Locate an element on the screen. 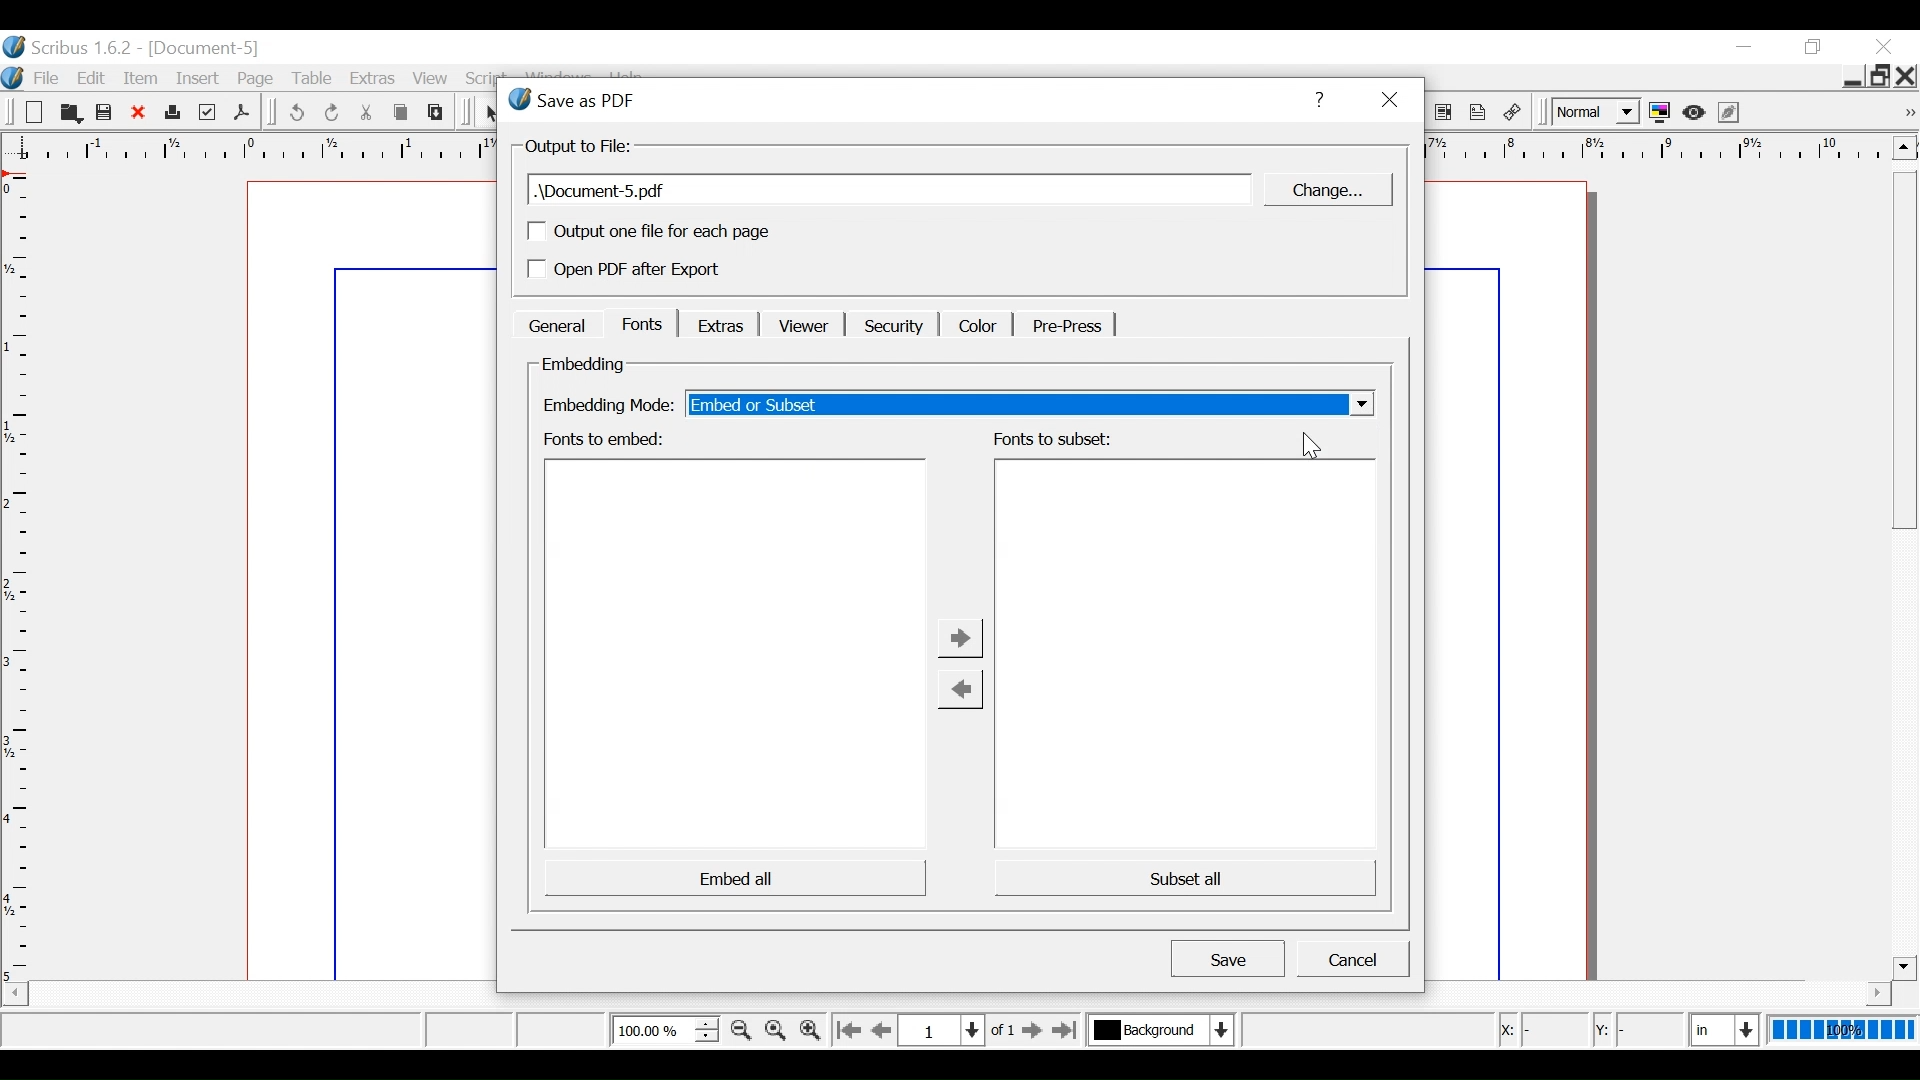  Text Annotation is located at coordinates (1478, 113).